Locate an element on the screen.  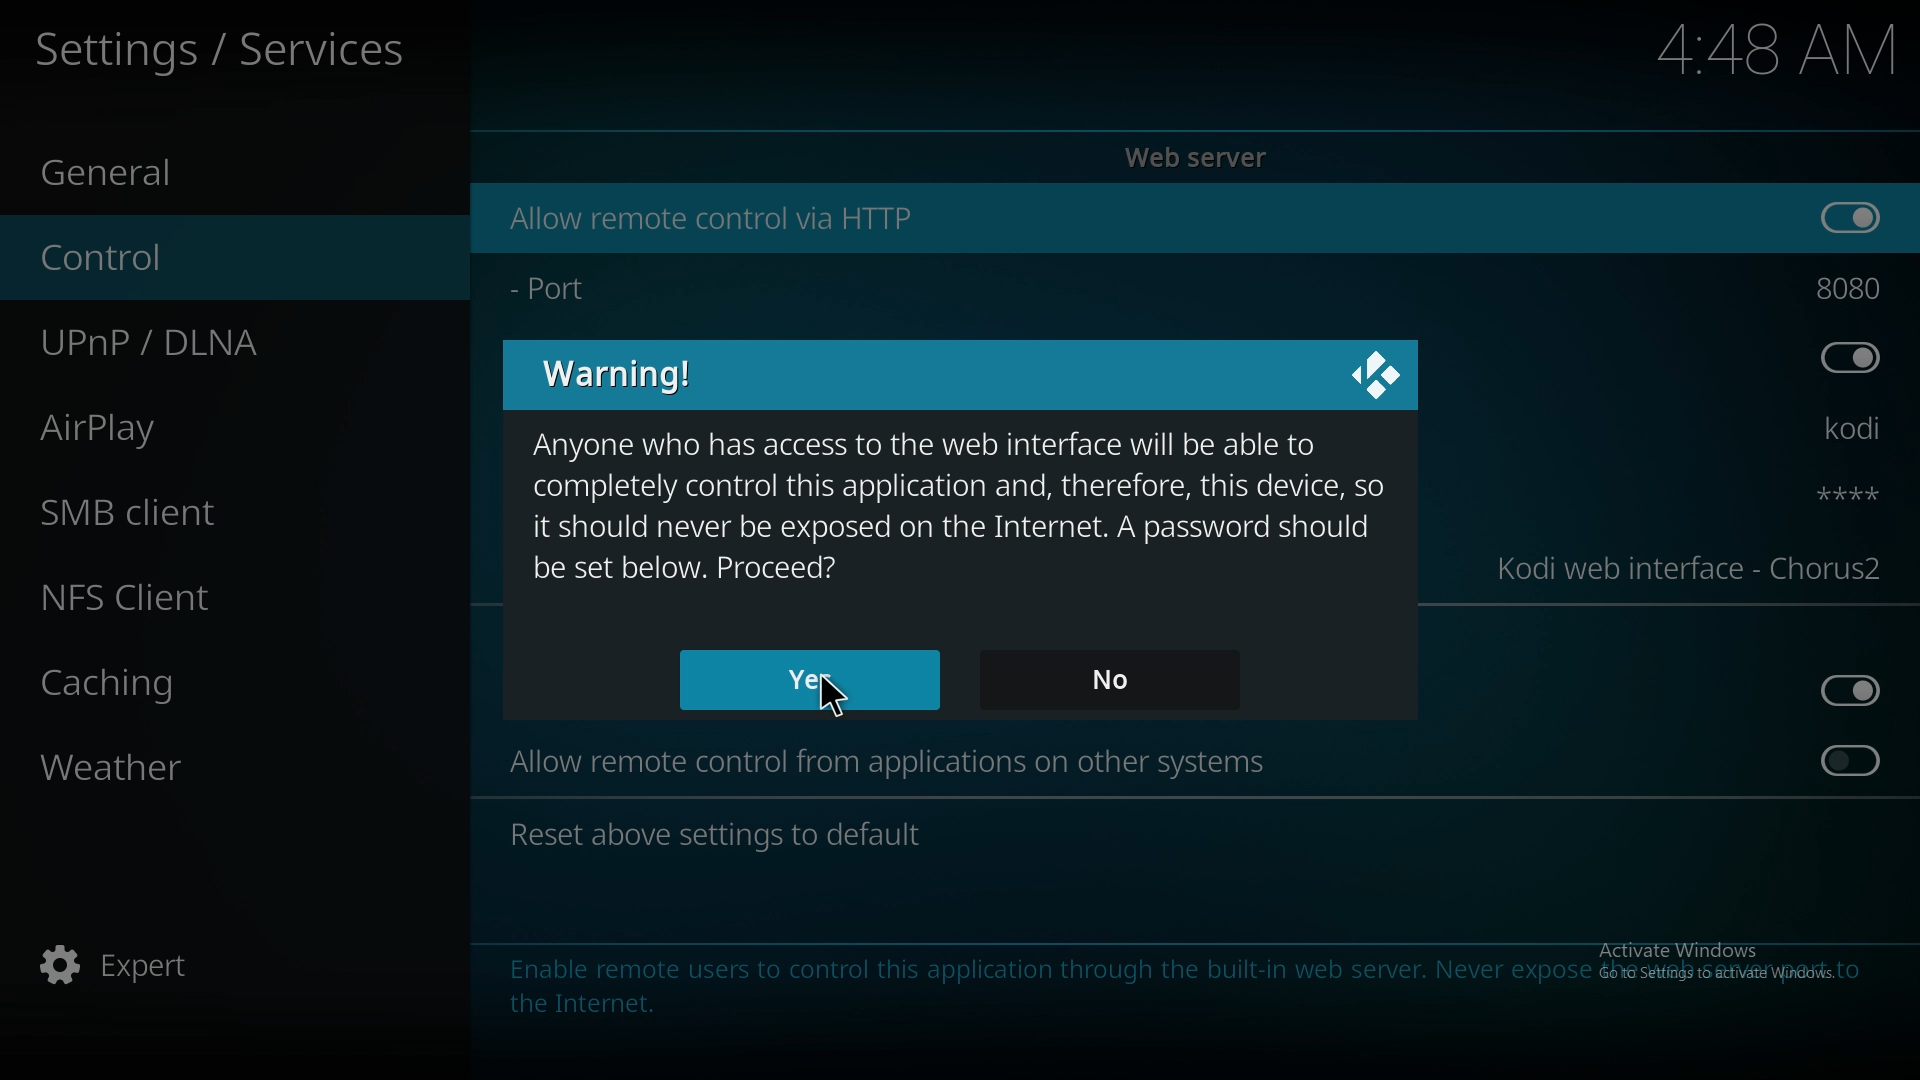
password is located at coordinates (1842, 498).